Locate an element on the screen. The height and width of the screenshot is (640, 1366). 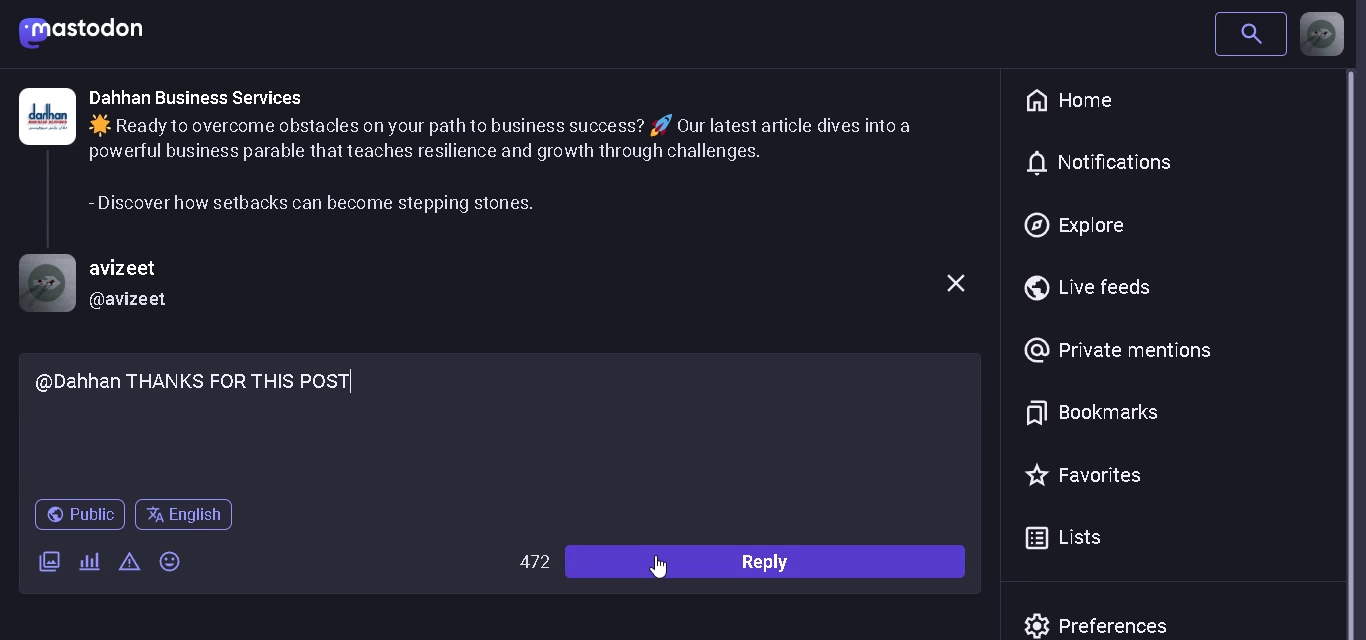
post is located at coordinates (524, 164).